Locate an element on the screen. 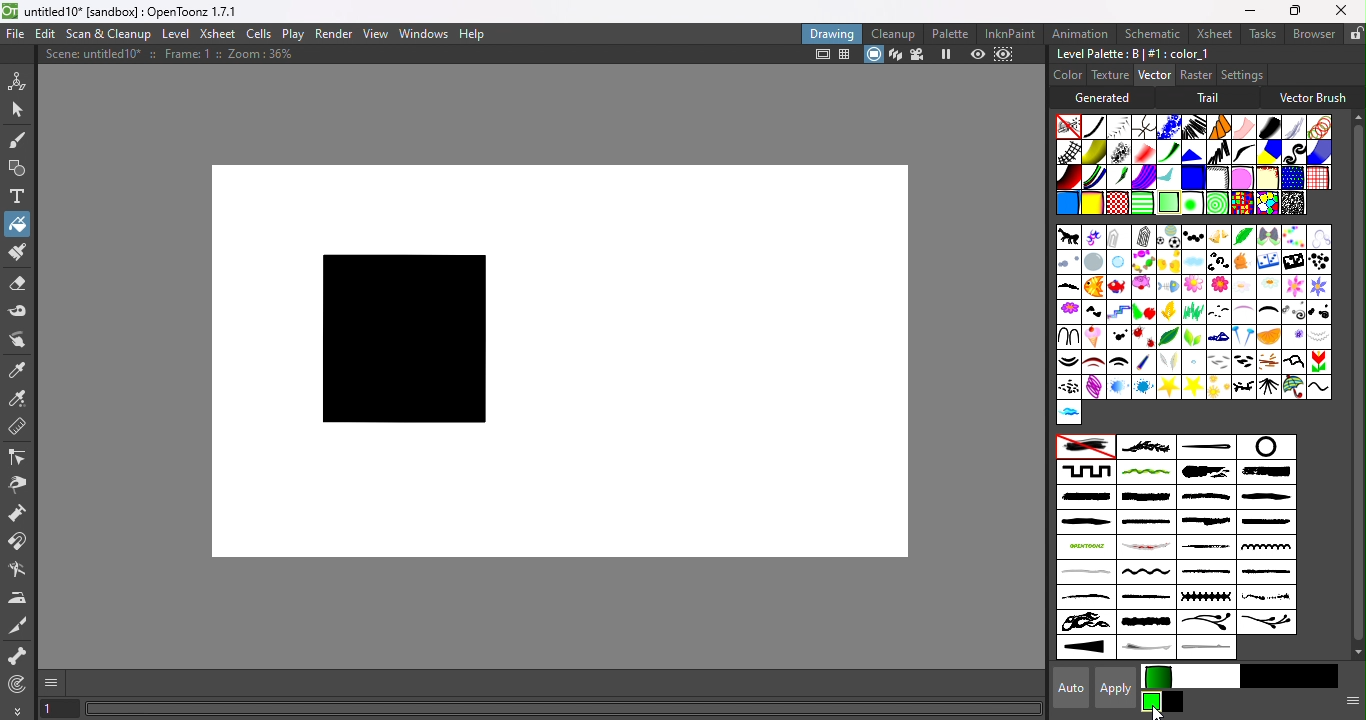 The width and height of the screenshot is (1366, 720). half is located at coordinates (1242, 312).